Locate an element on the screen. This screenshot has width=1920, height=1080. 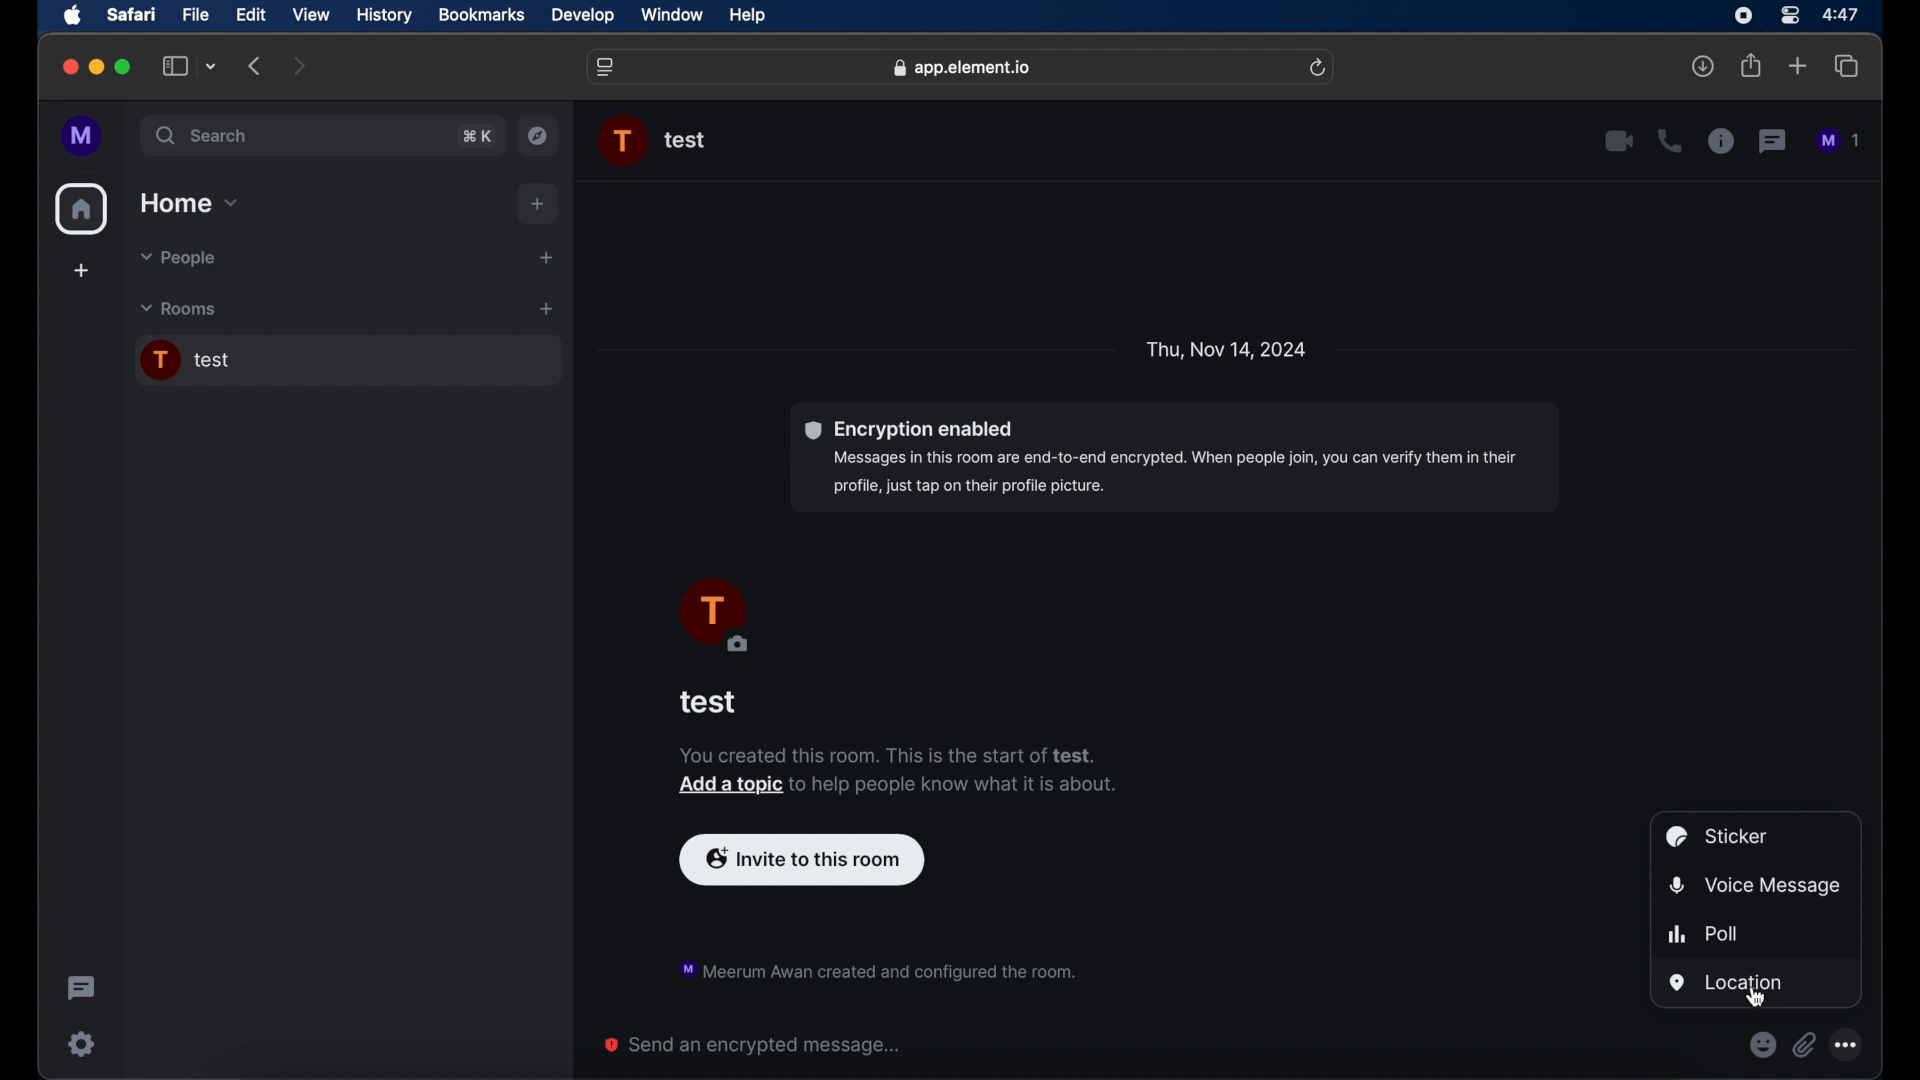
threading activity is located at coordinates (80, 988).